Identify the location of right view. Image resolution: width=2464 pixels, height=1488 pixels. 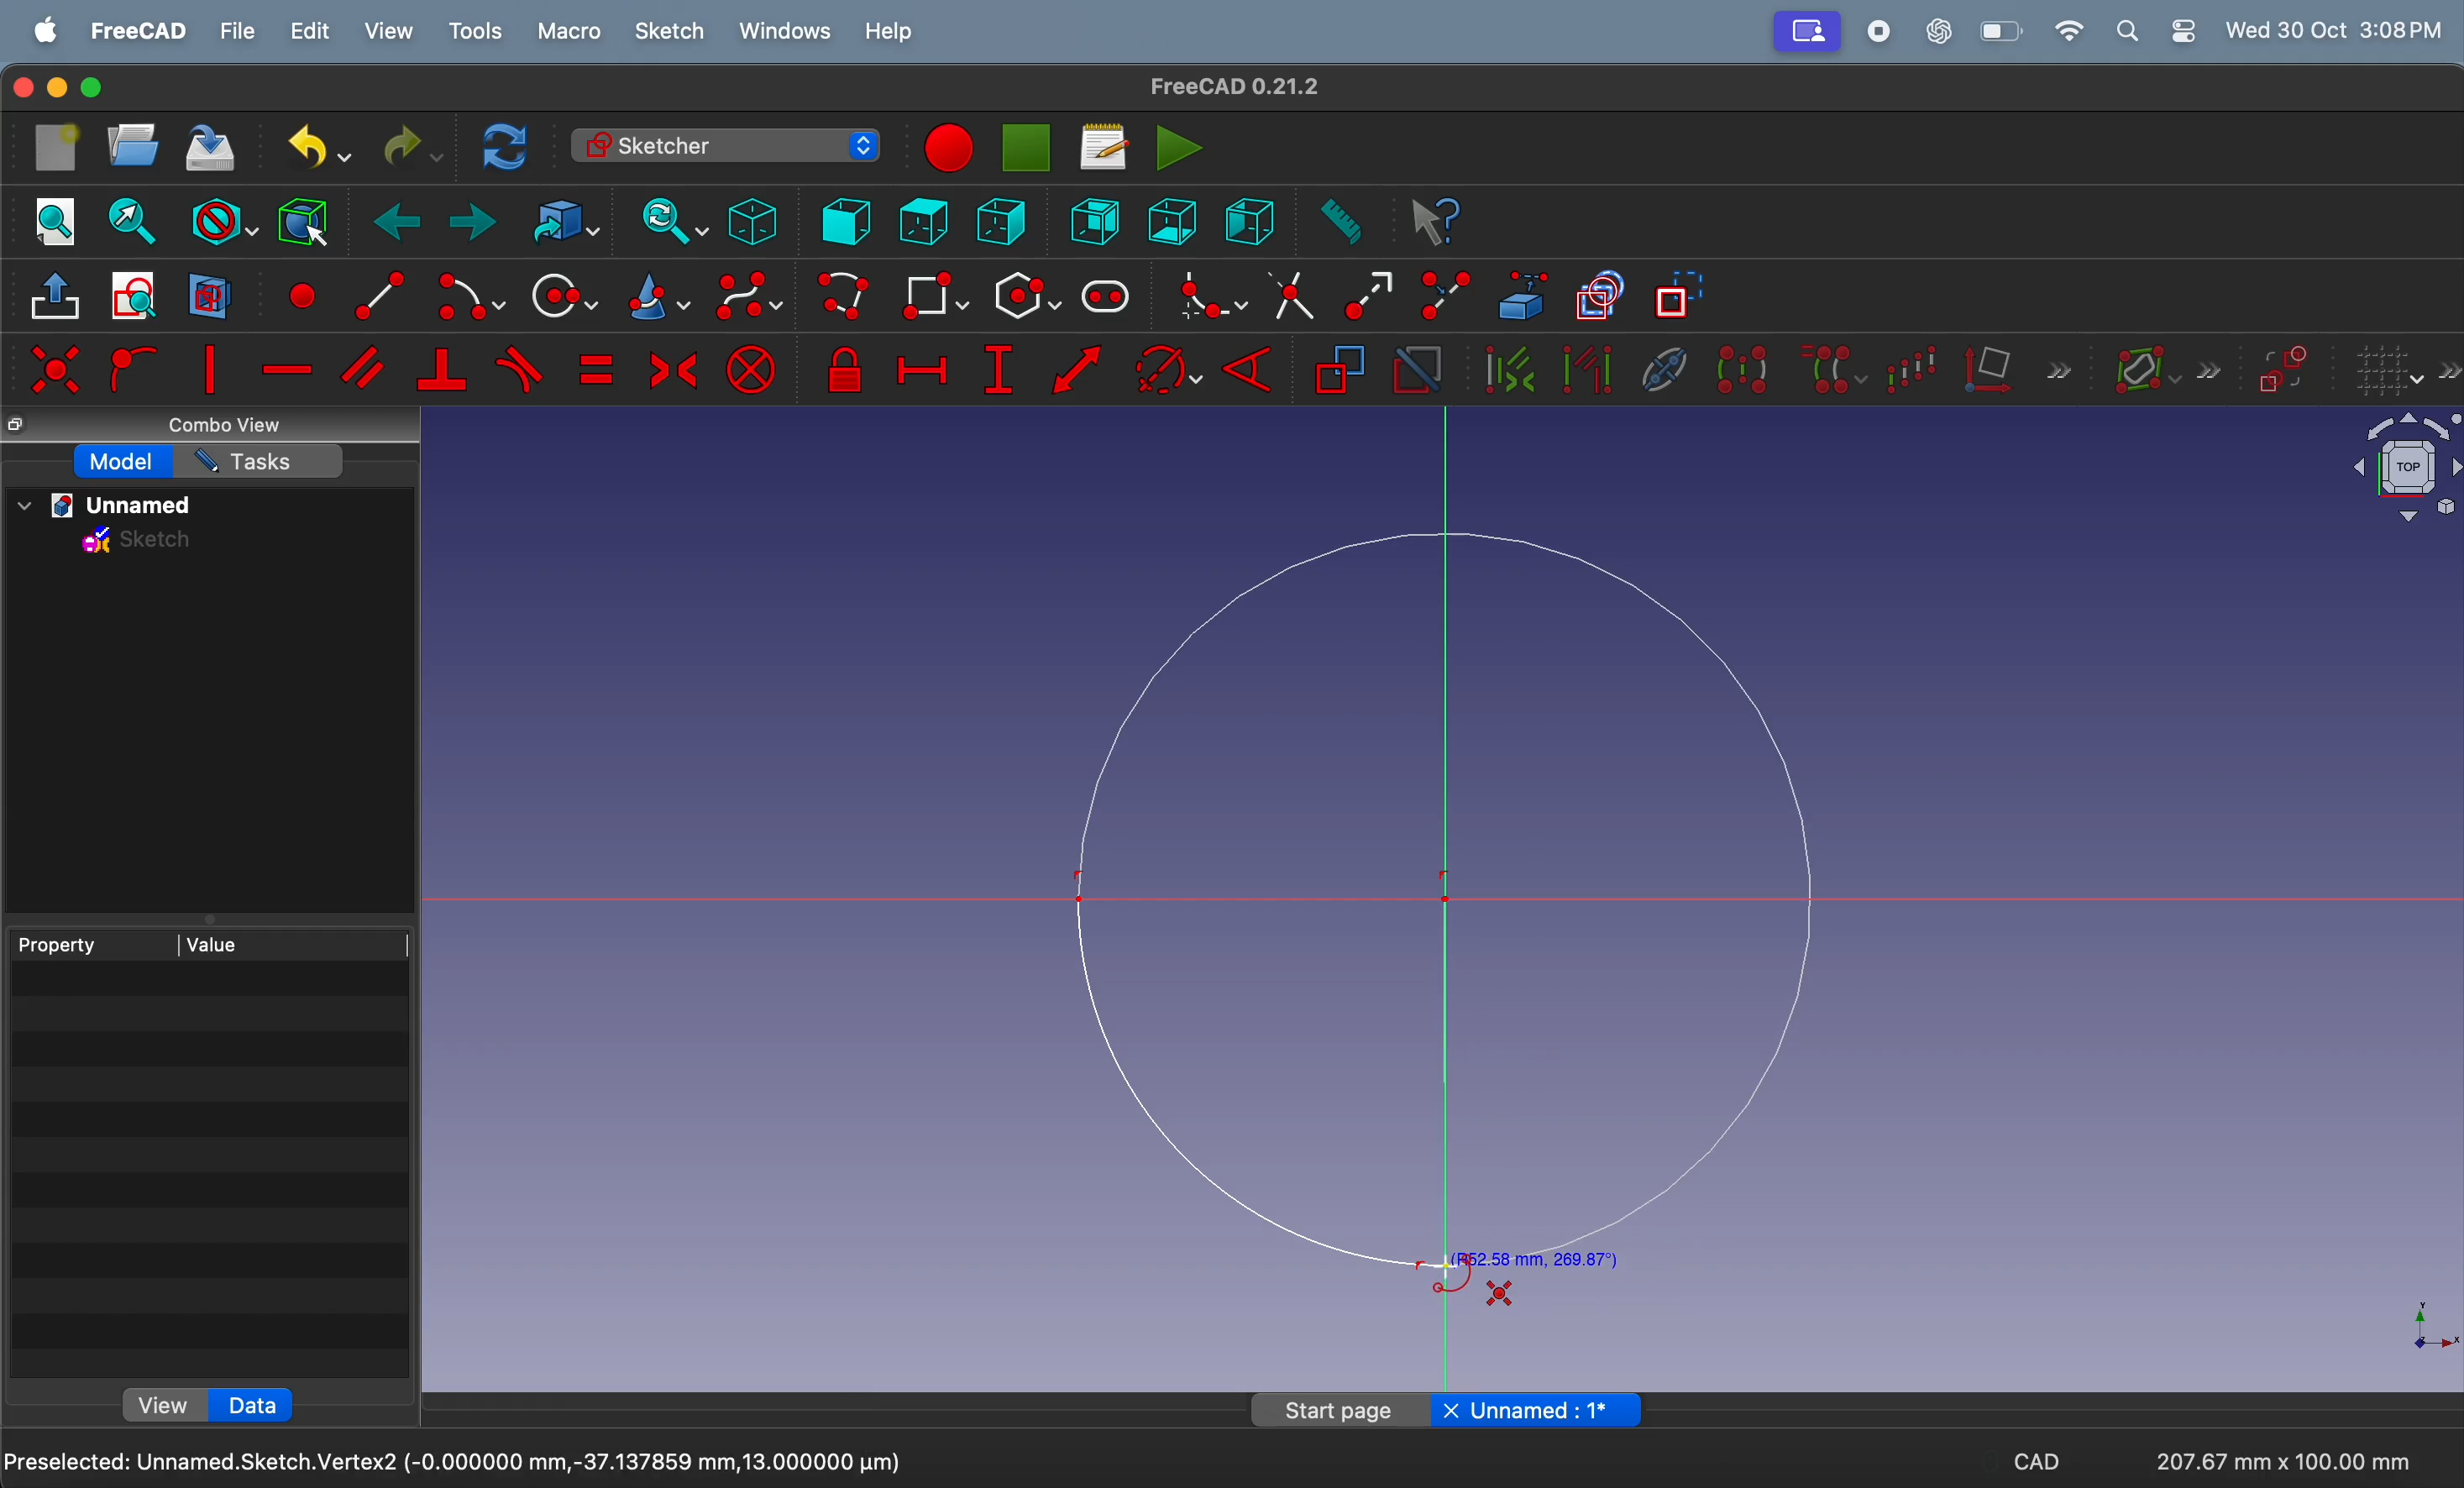
(1249, 219).